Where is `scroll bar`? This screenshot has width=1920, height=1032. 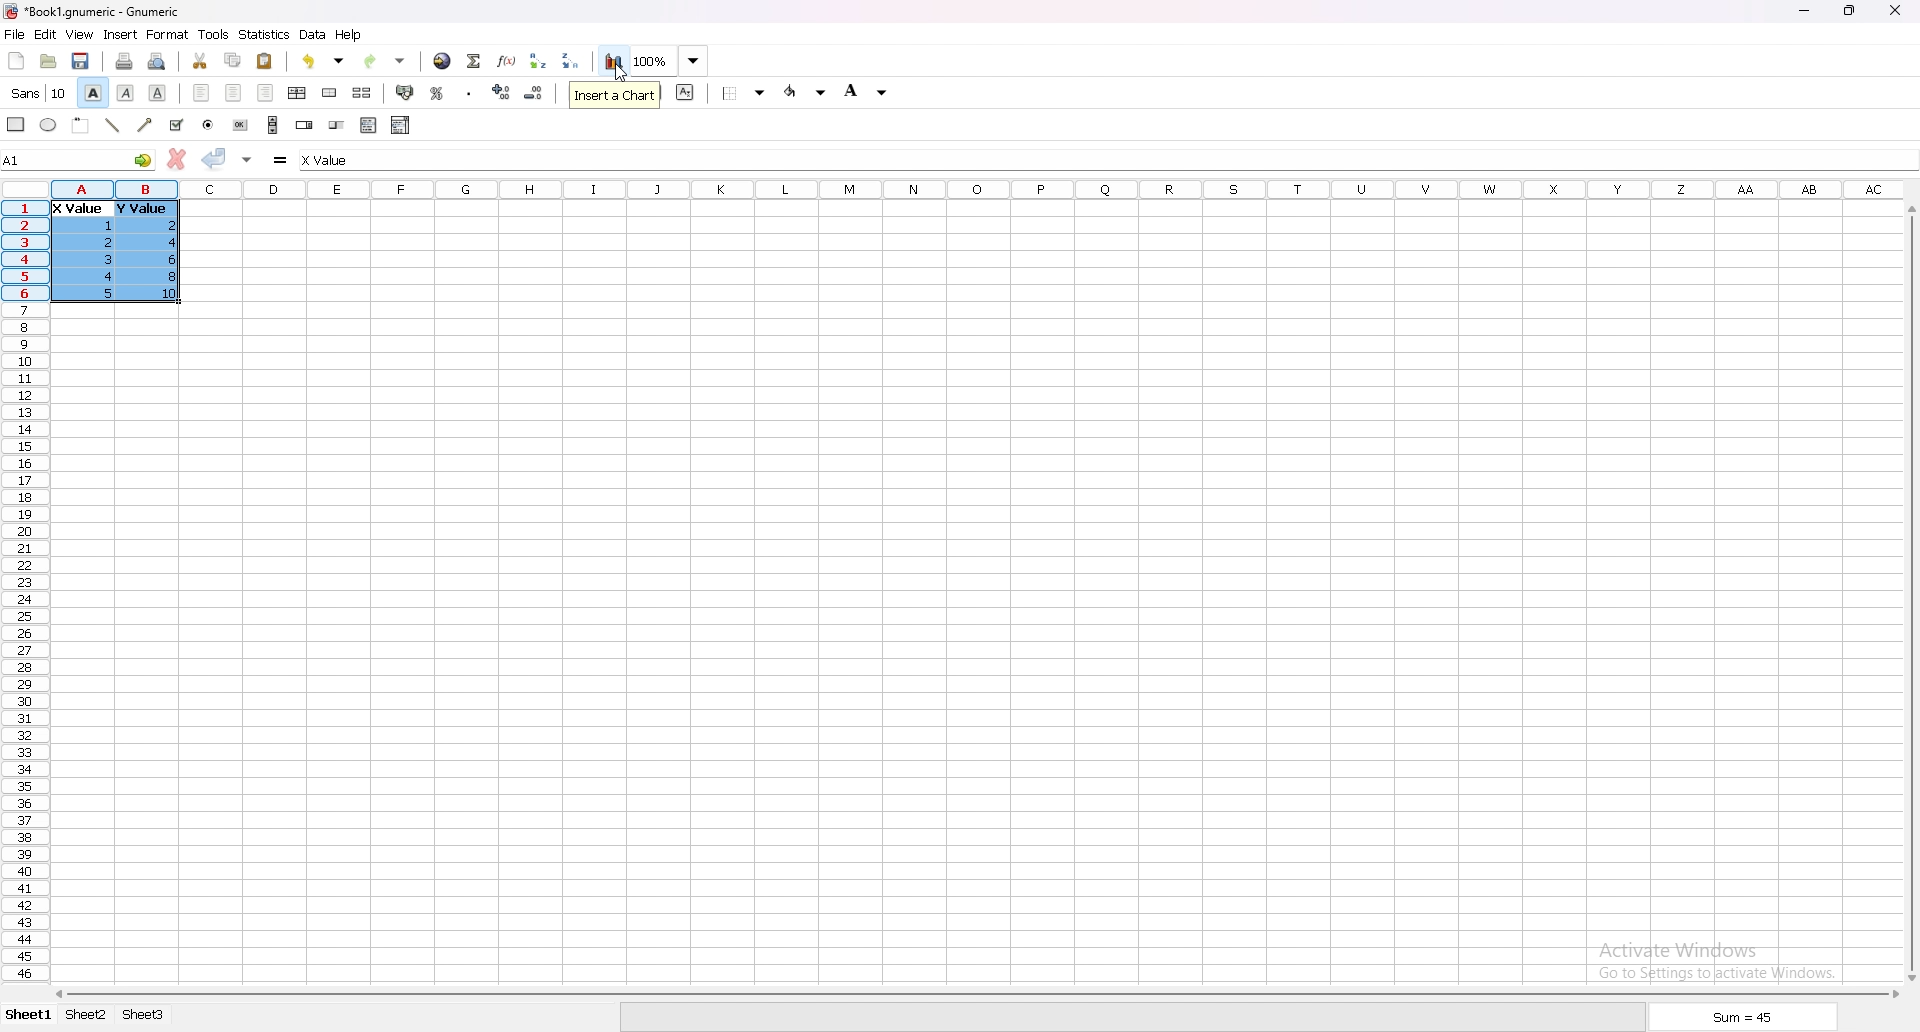 scroll bar is located at coordinates (974, 994).